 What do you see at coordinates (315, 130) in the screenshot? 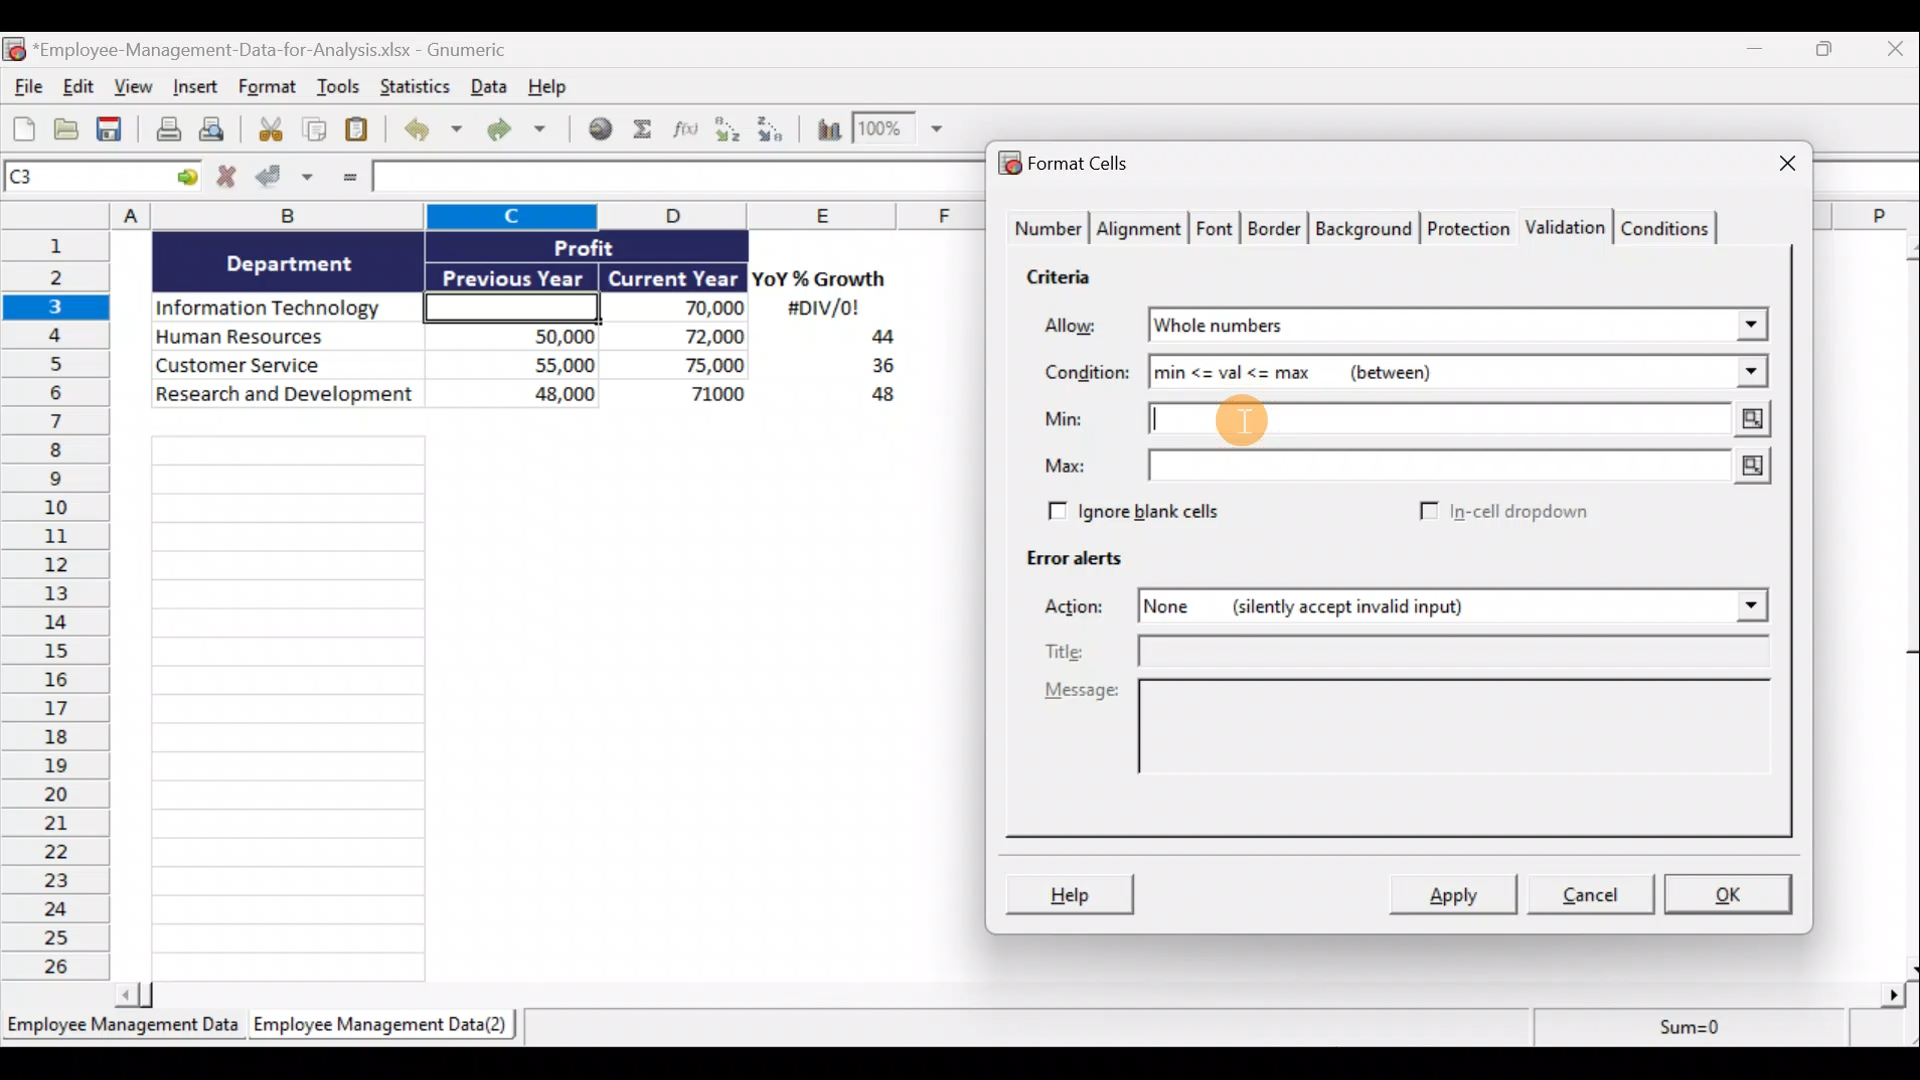
I see `Copy selection` at bounding box center [315, 130].